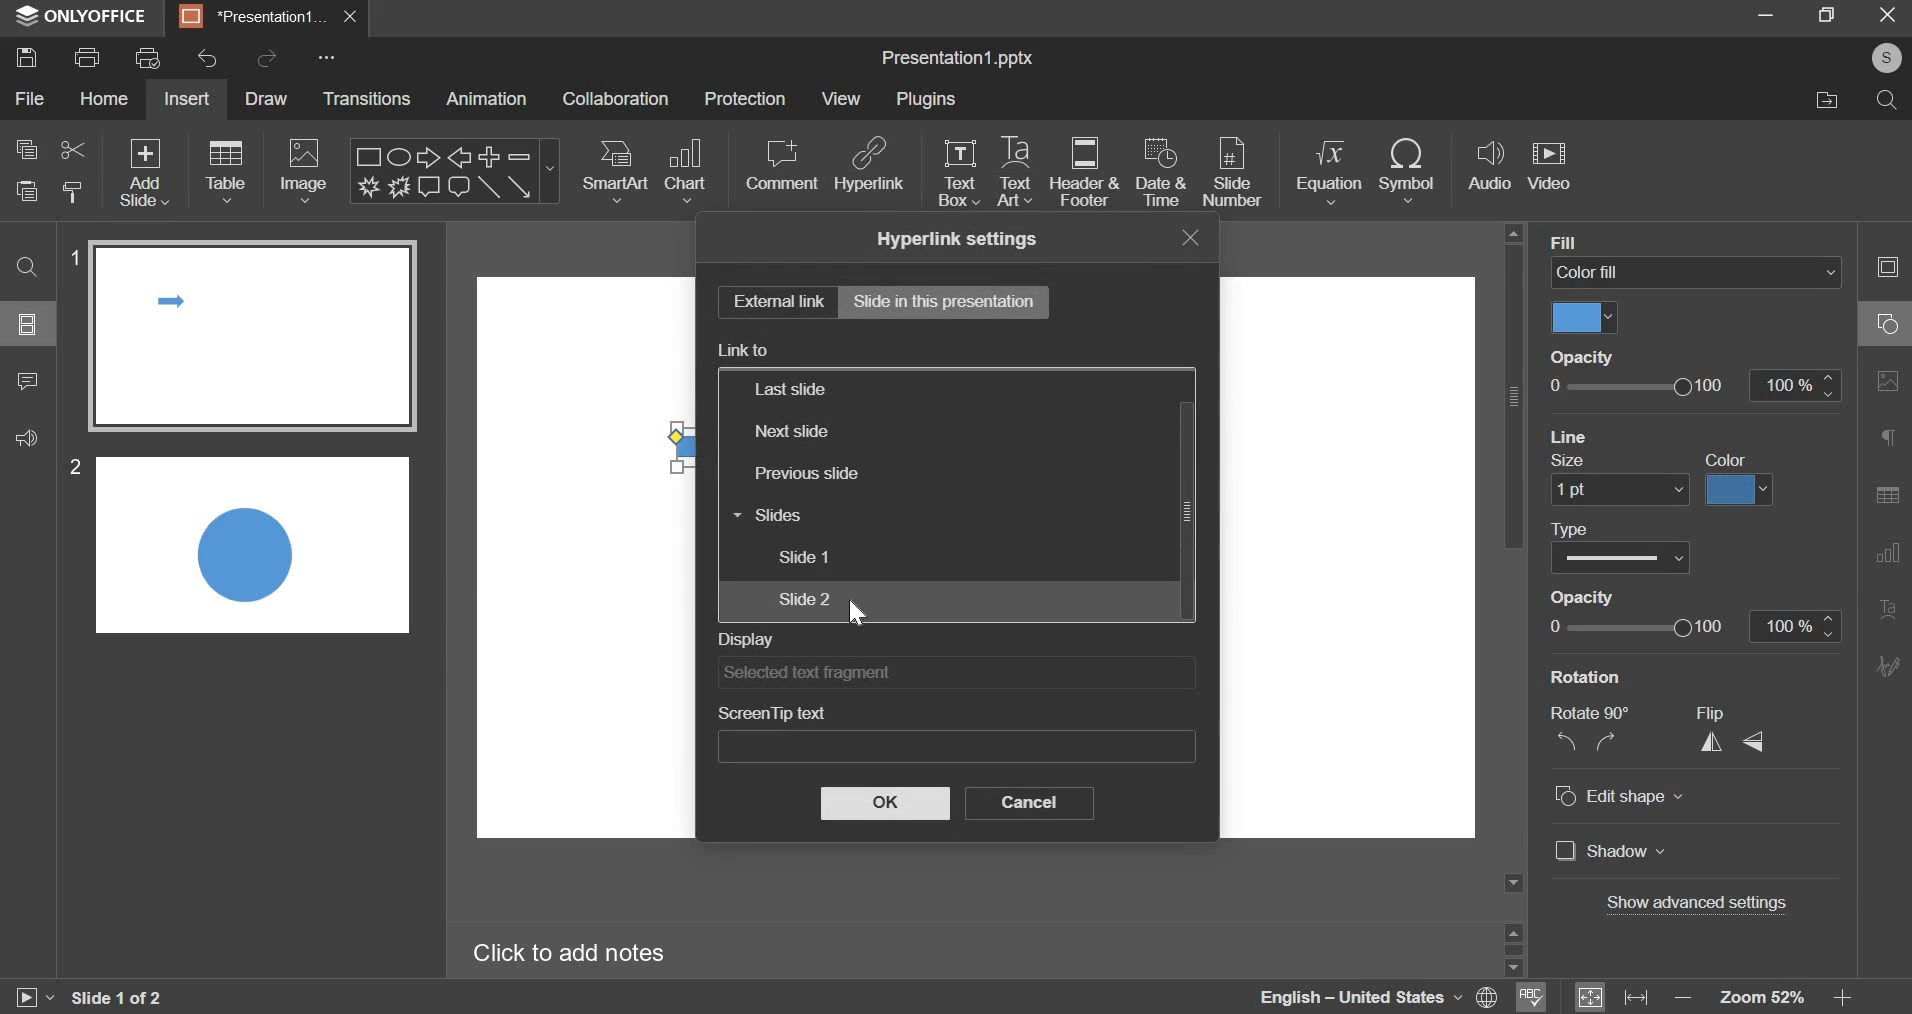 This screenshot has height=1014, width=1912. What do you see at coordinates (745, 100) in the screenshot?
I see `protection` at bounding box center [745, 100].